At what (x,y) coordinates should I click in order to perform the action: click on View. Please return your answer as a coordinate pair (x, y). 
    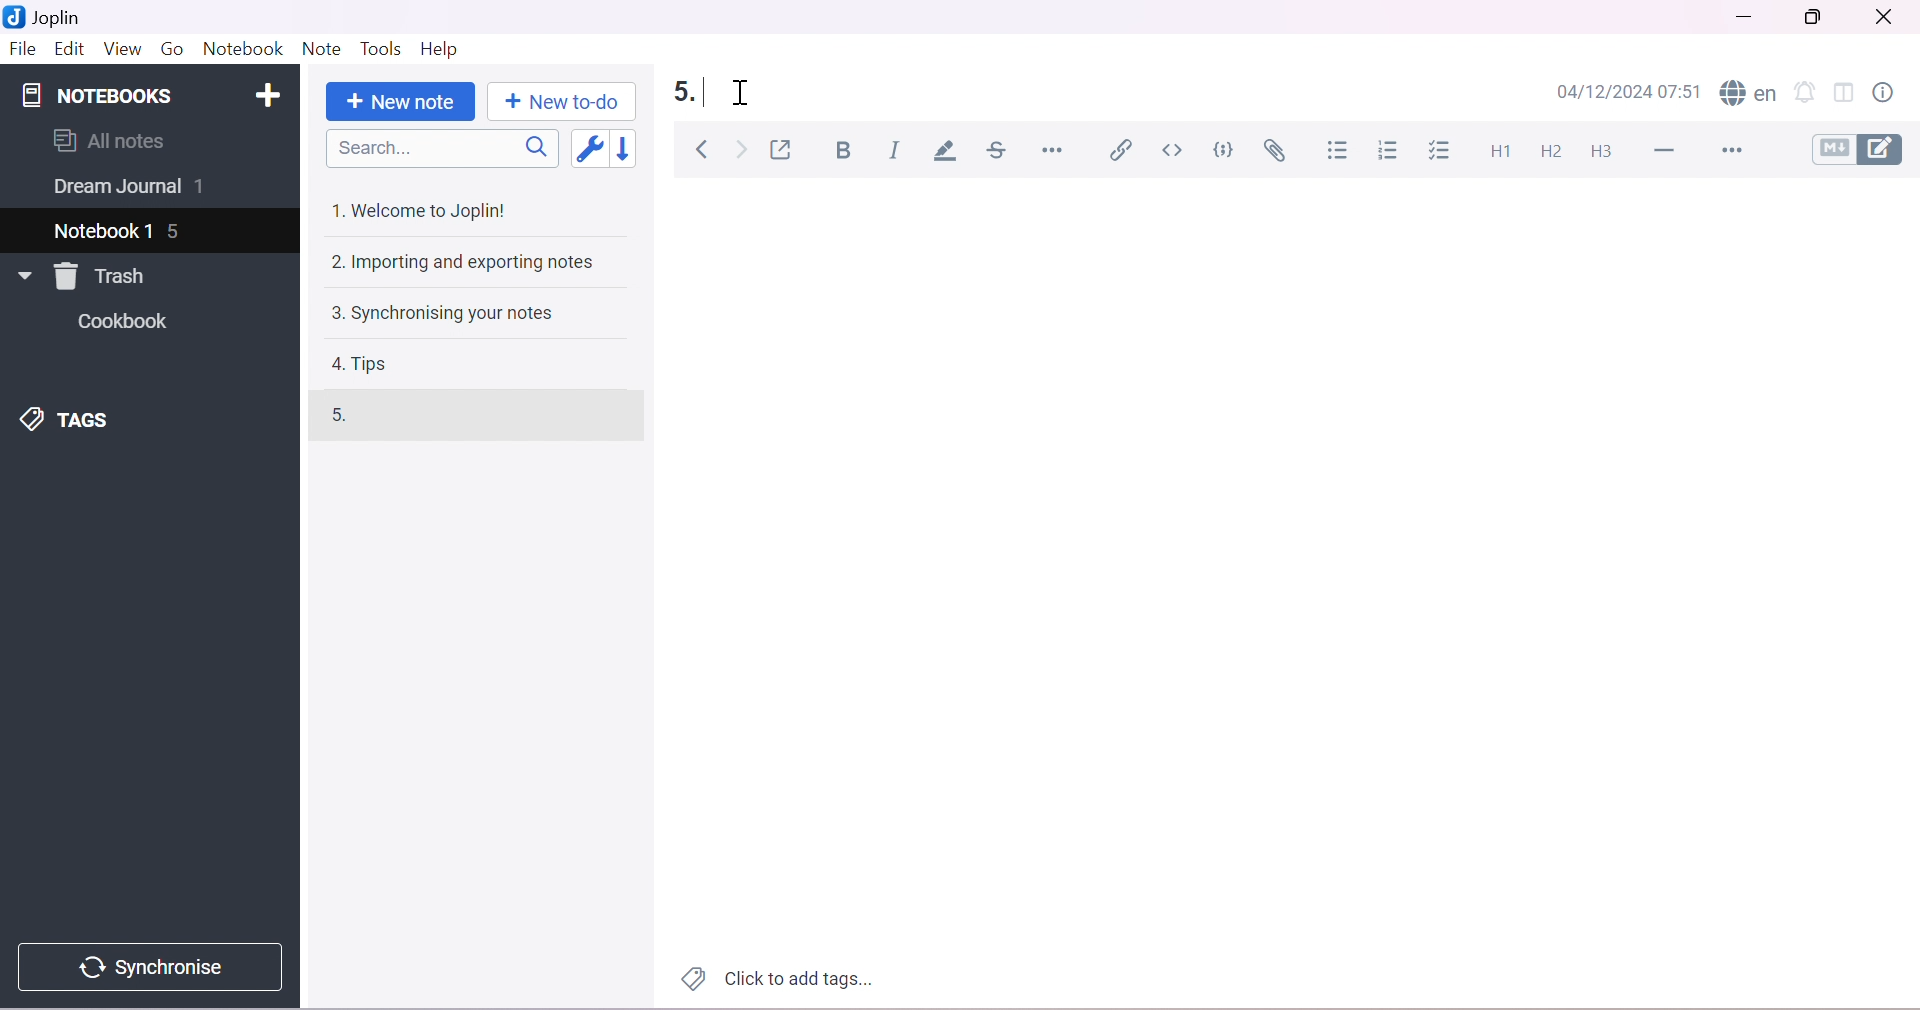
    Looking at the image, I should click on (121, 48).